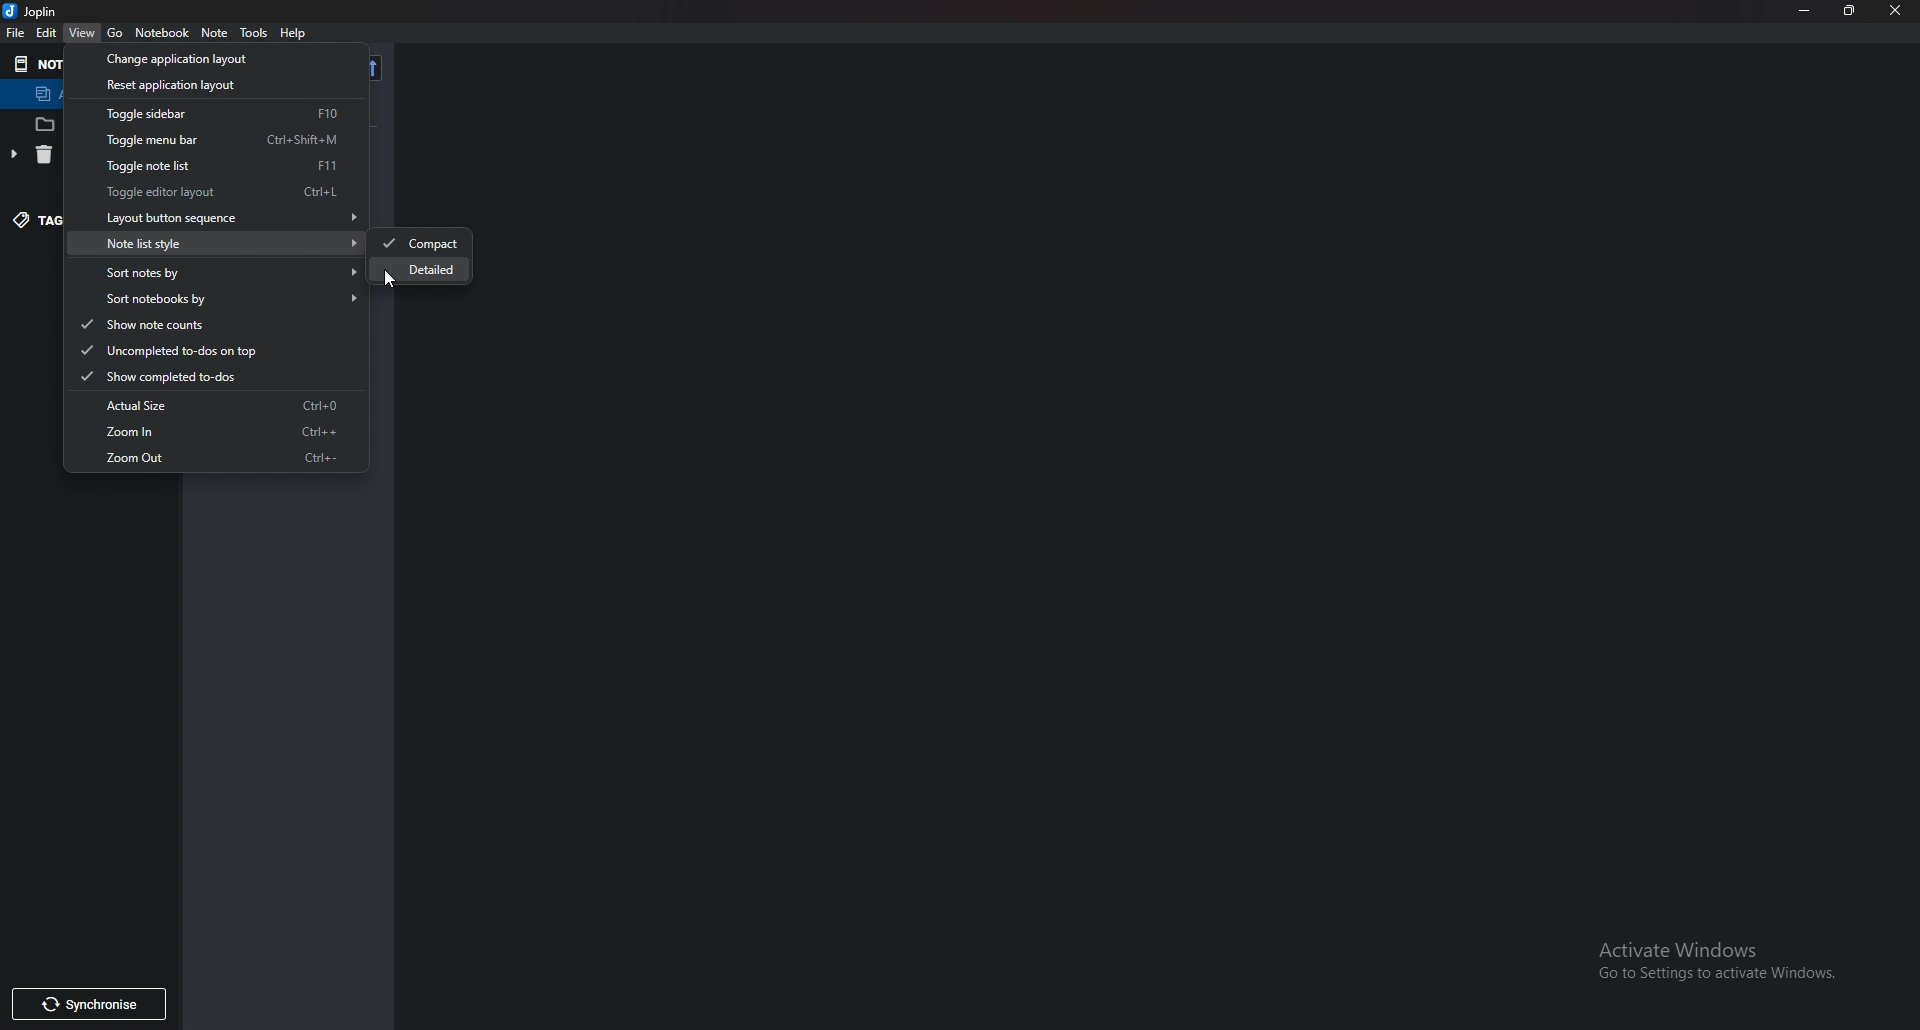 The height and width of the screenshot is (1030, 1920). Describe the element at coordinates (162, 34) in the screenshot. I see `Notebook` at that location.